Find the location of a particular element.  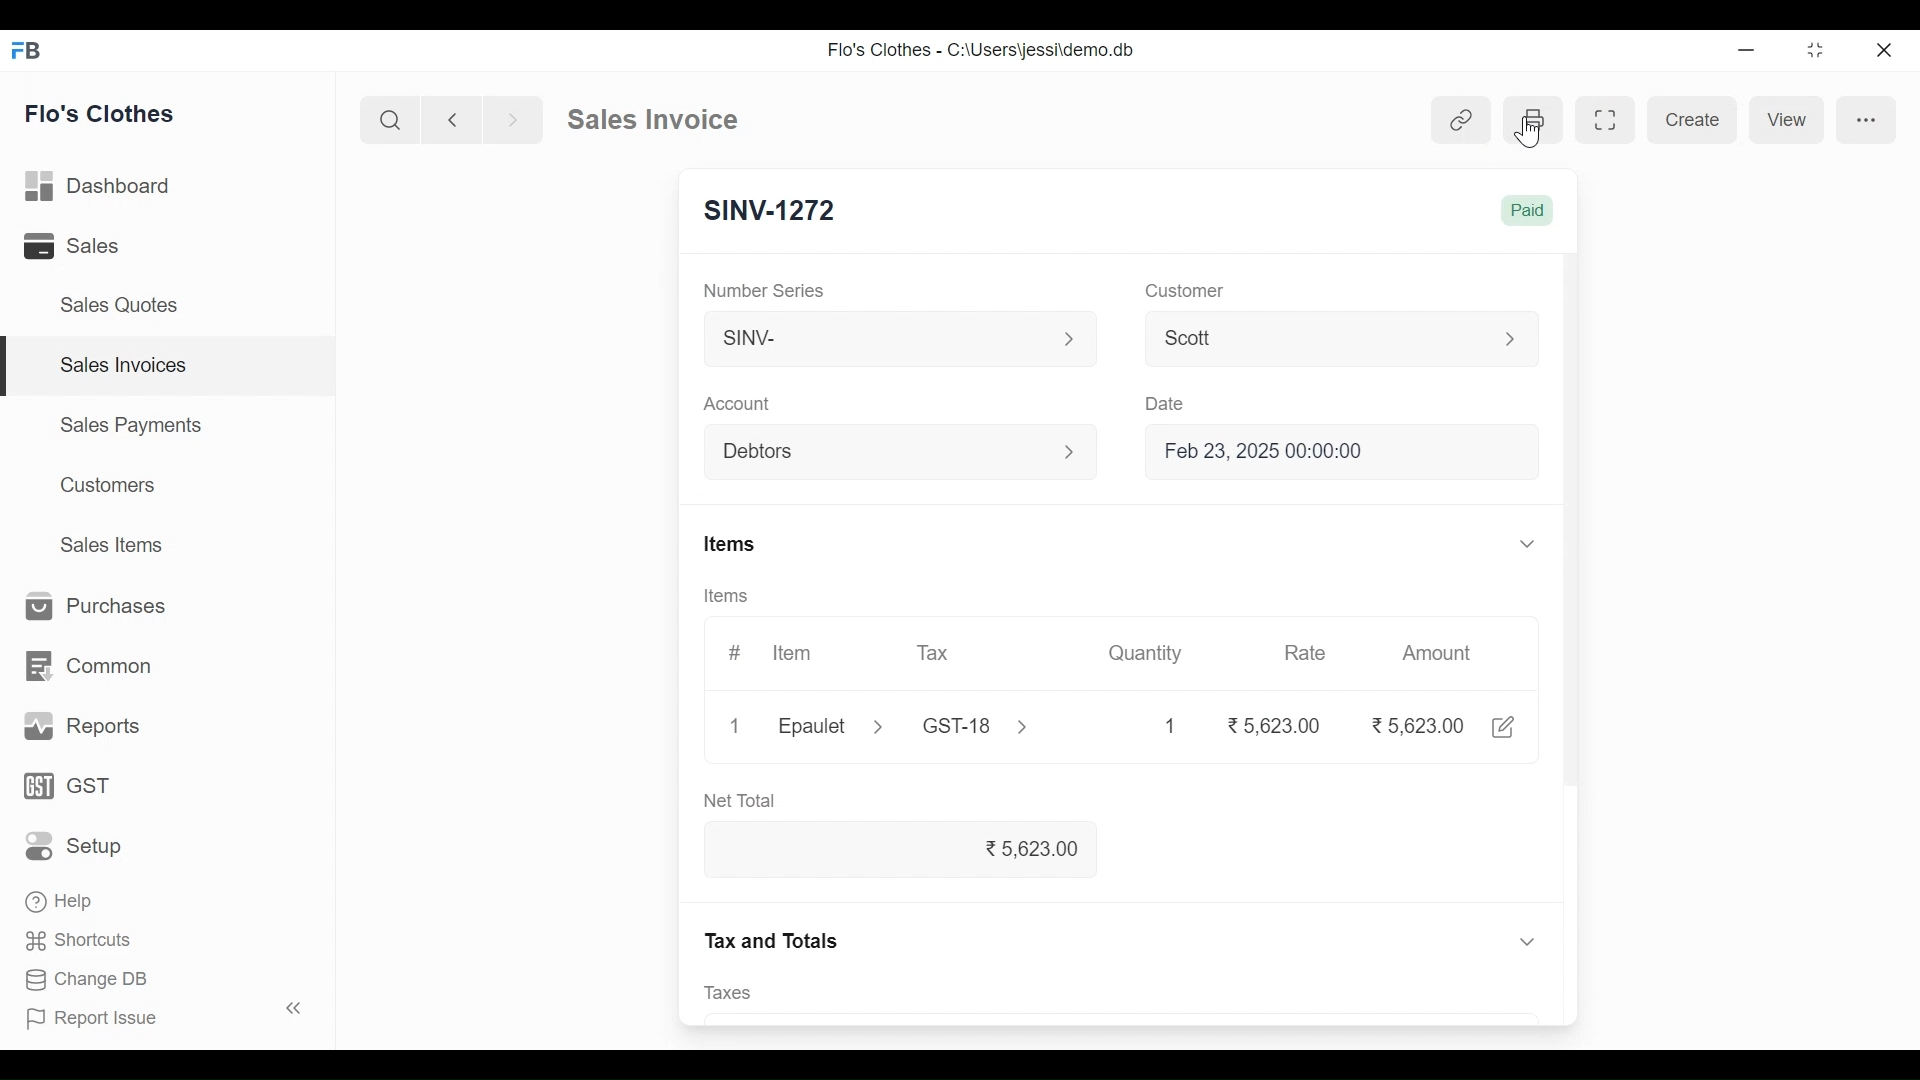

Tax and Totals is located at coordinates (780, 941).